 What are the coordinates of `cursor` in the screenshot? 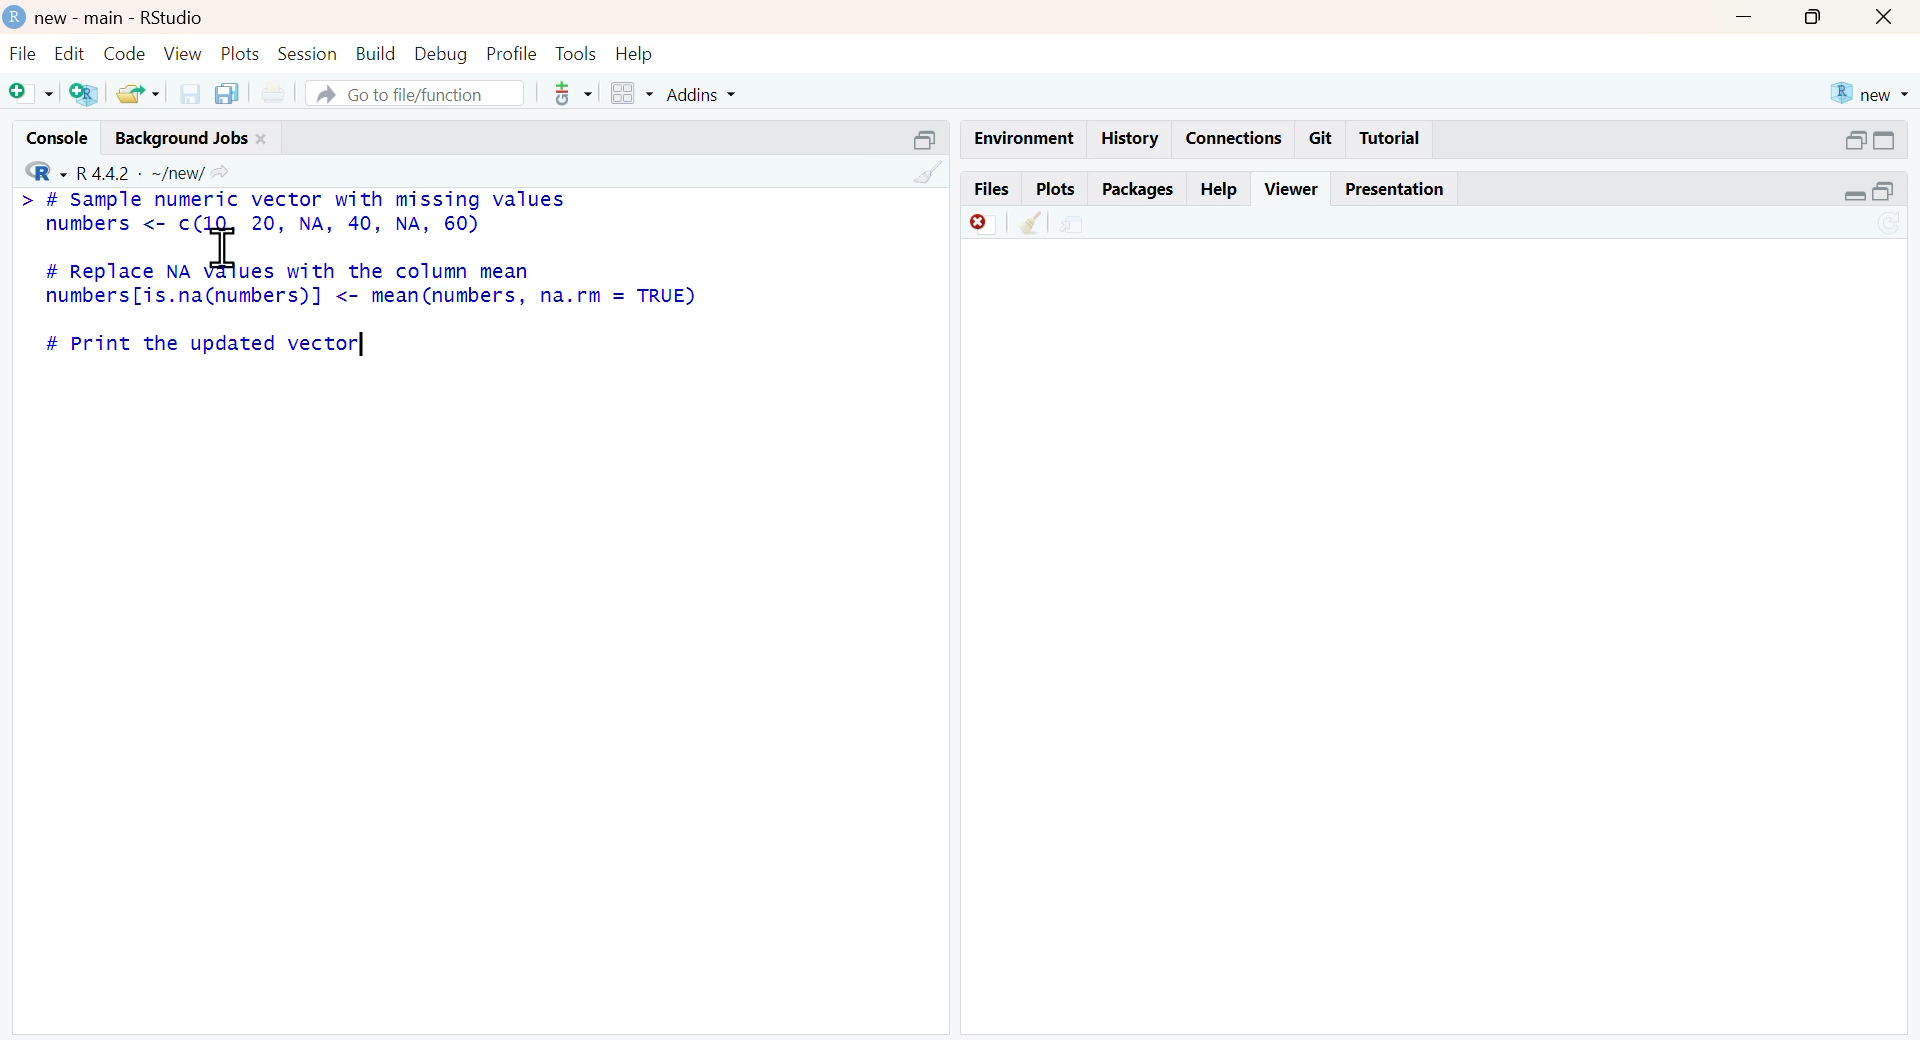 It's located at (224, 246).